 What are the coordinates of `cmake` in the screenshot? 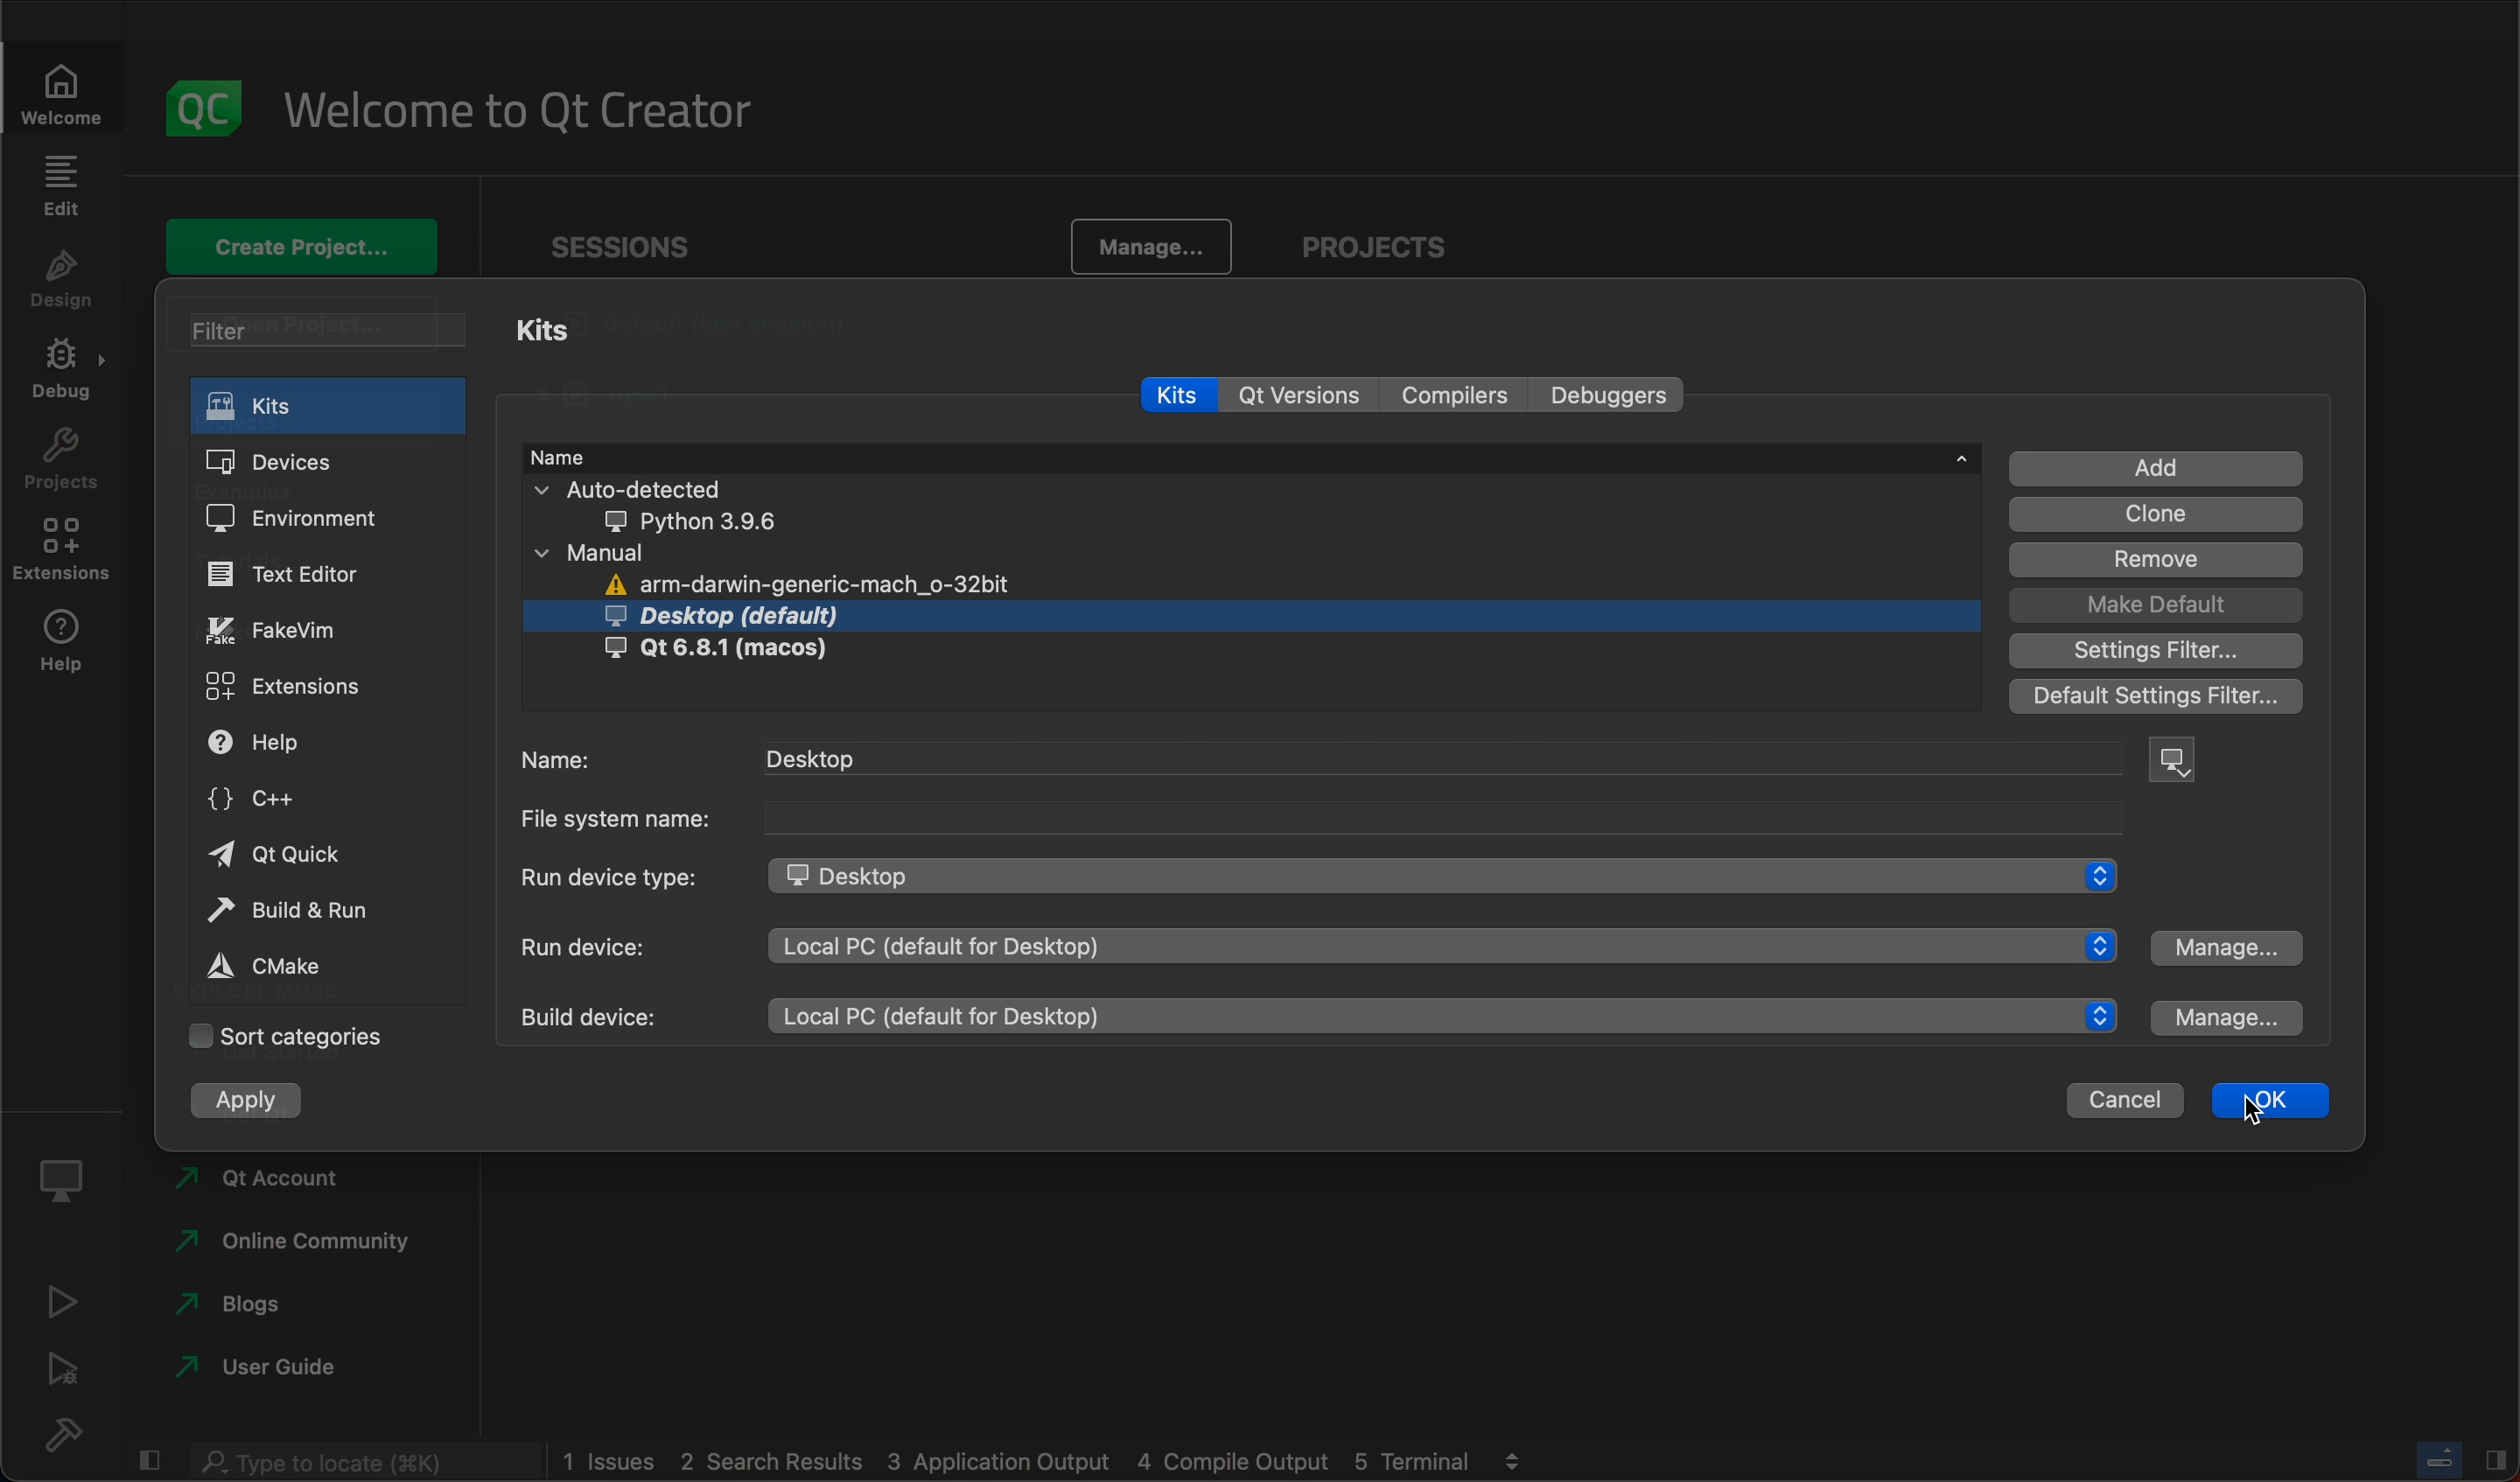 It's located at (266, 966).